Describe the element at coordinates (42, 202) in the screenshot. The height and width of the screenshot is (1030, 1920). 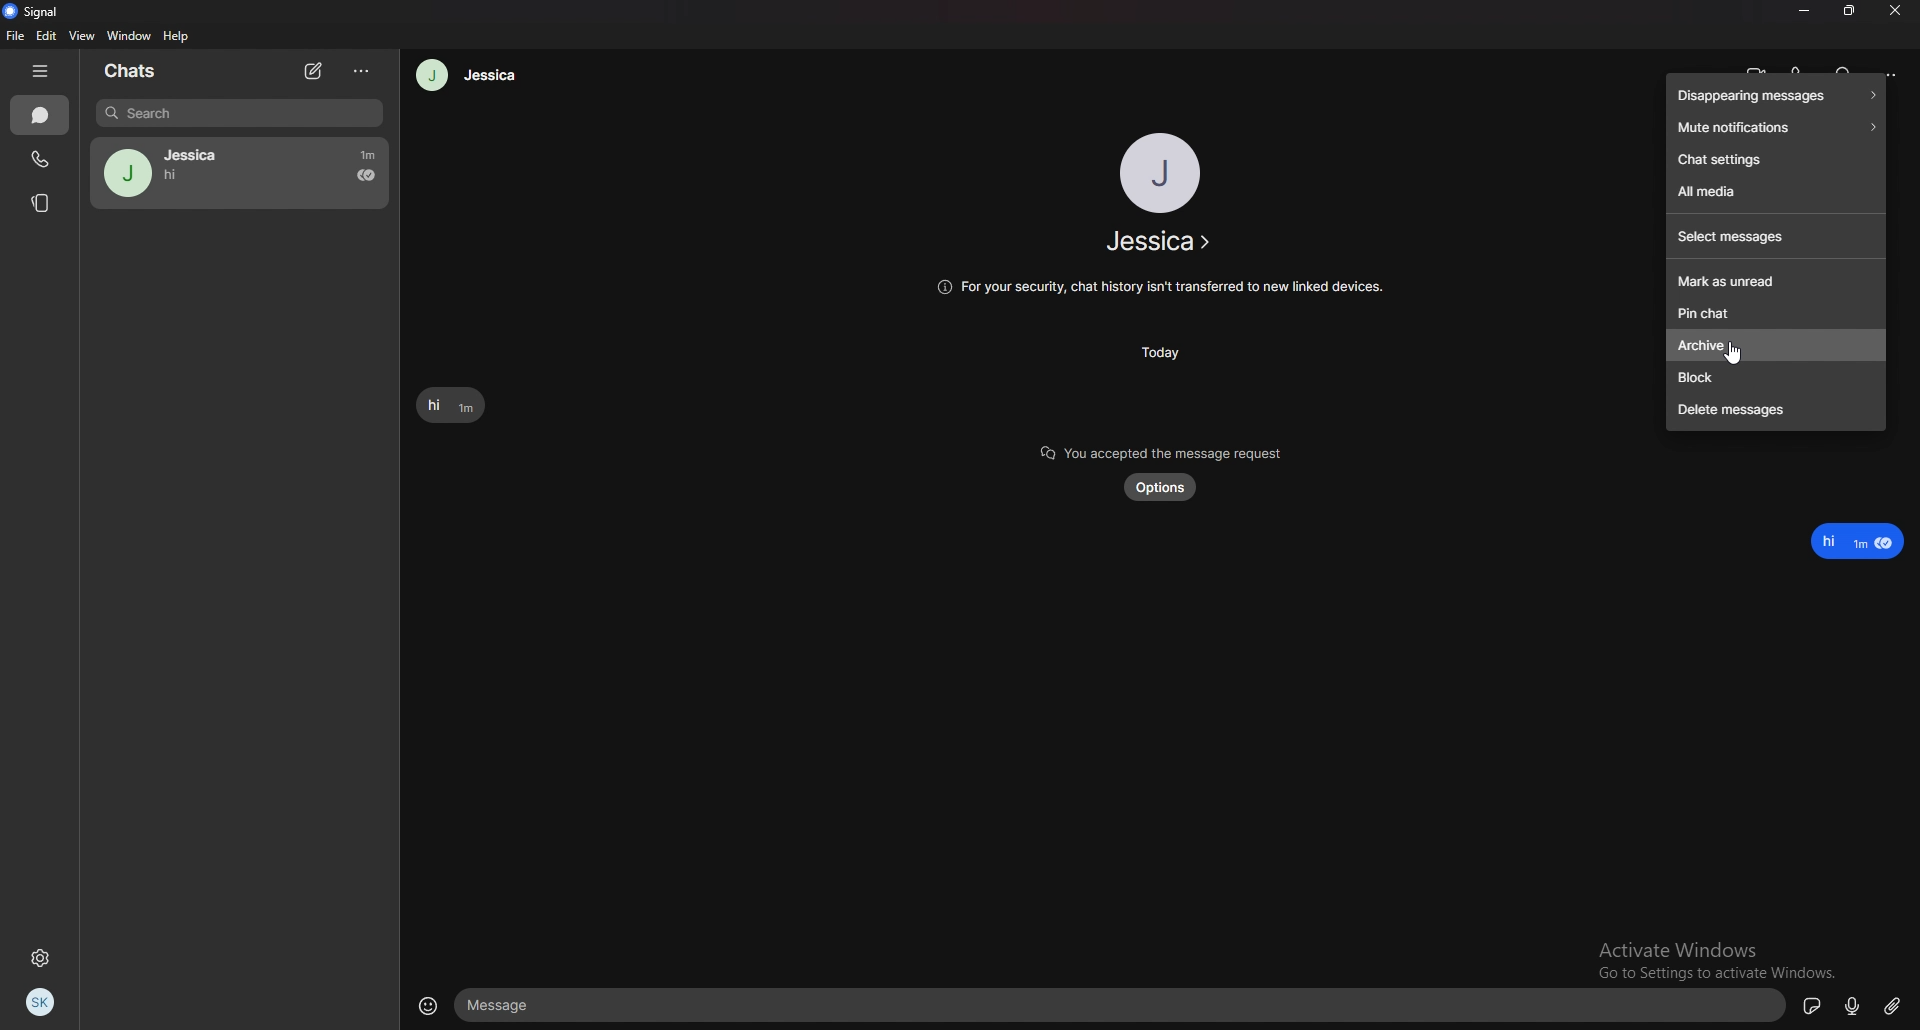
I see `Stories` at that location.